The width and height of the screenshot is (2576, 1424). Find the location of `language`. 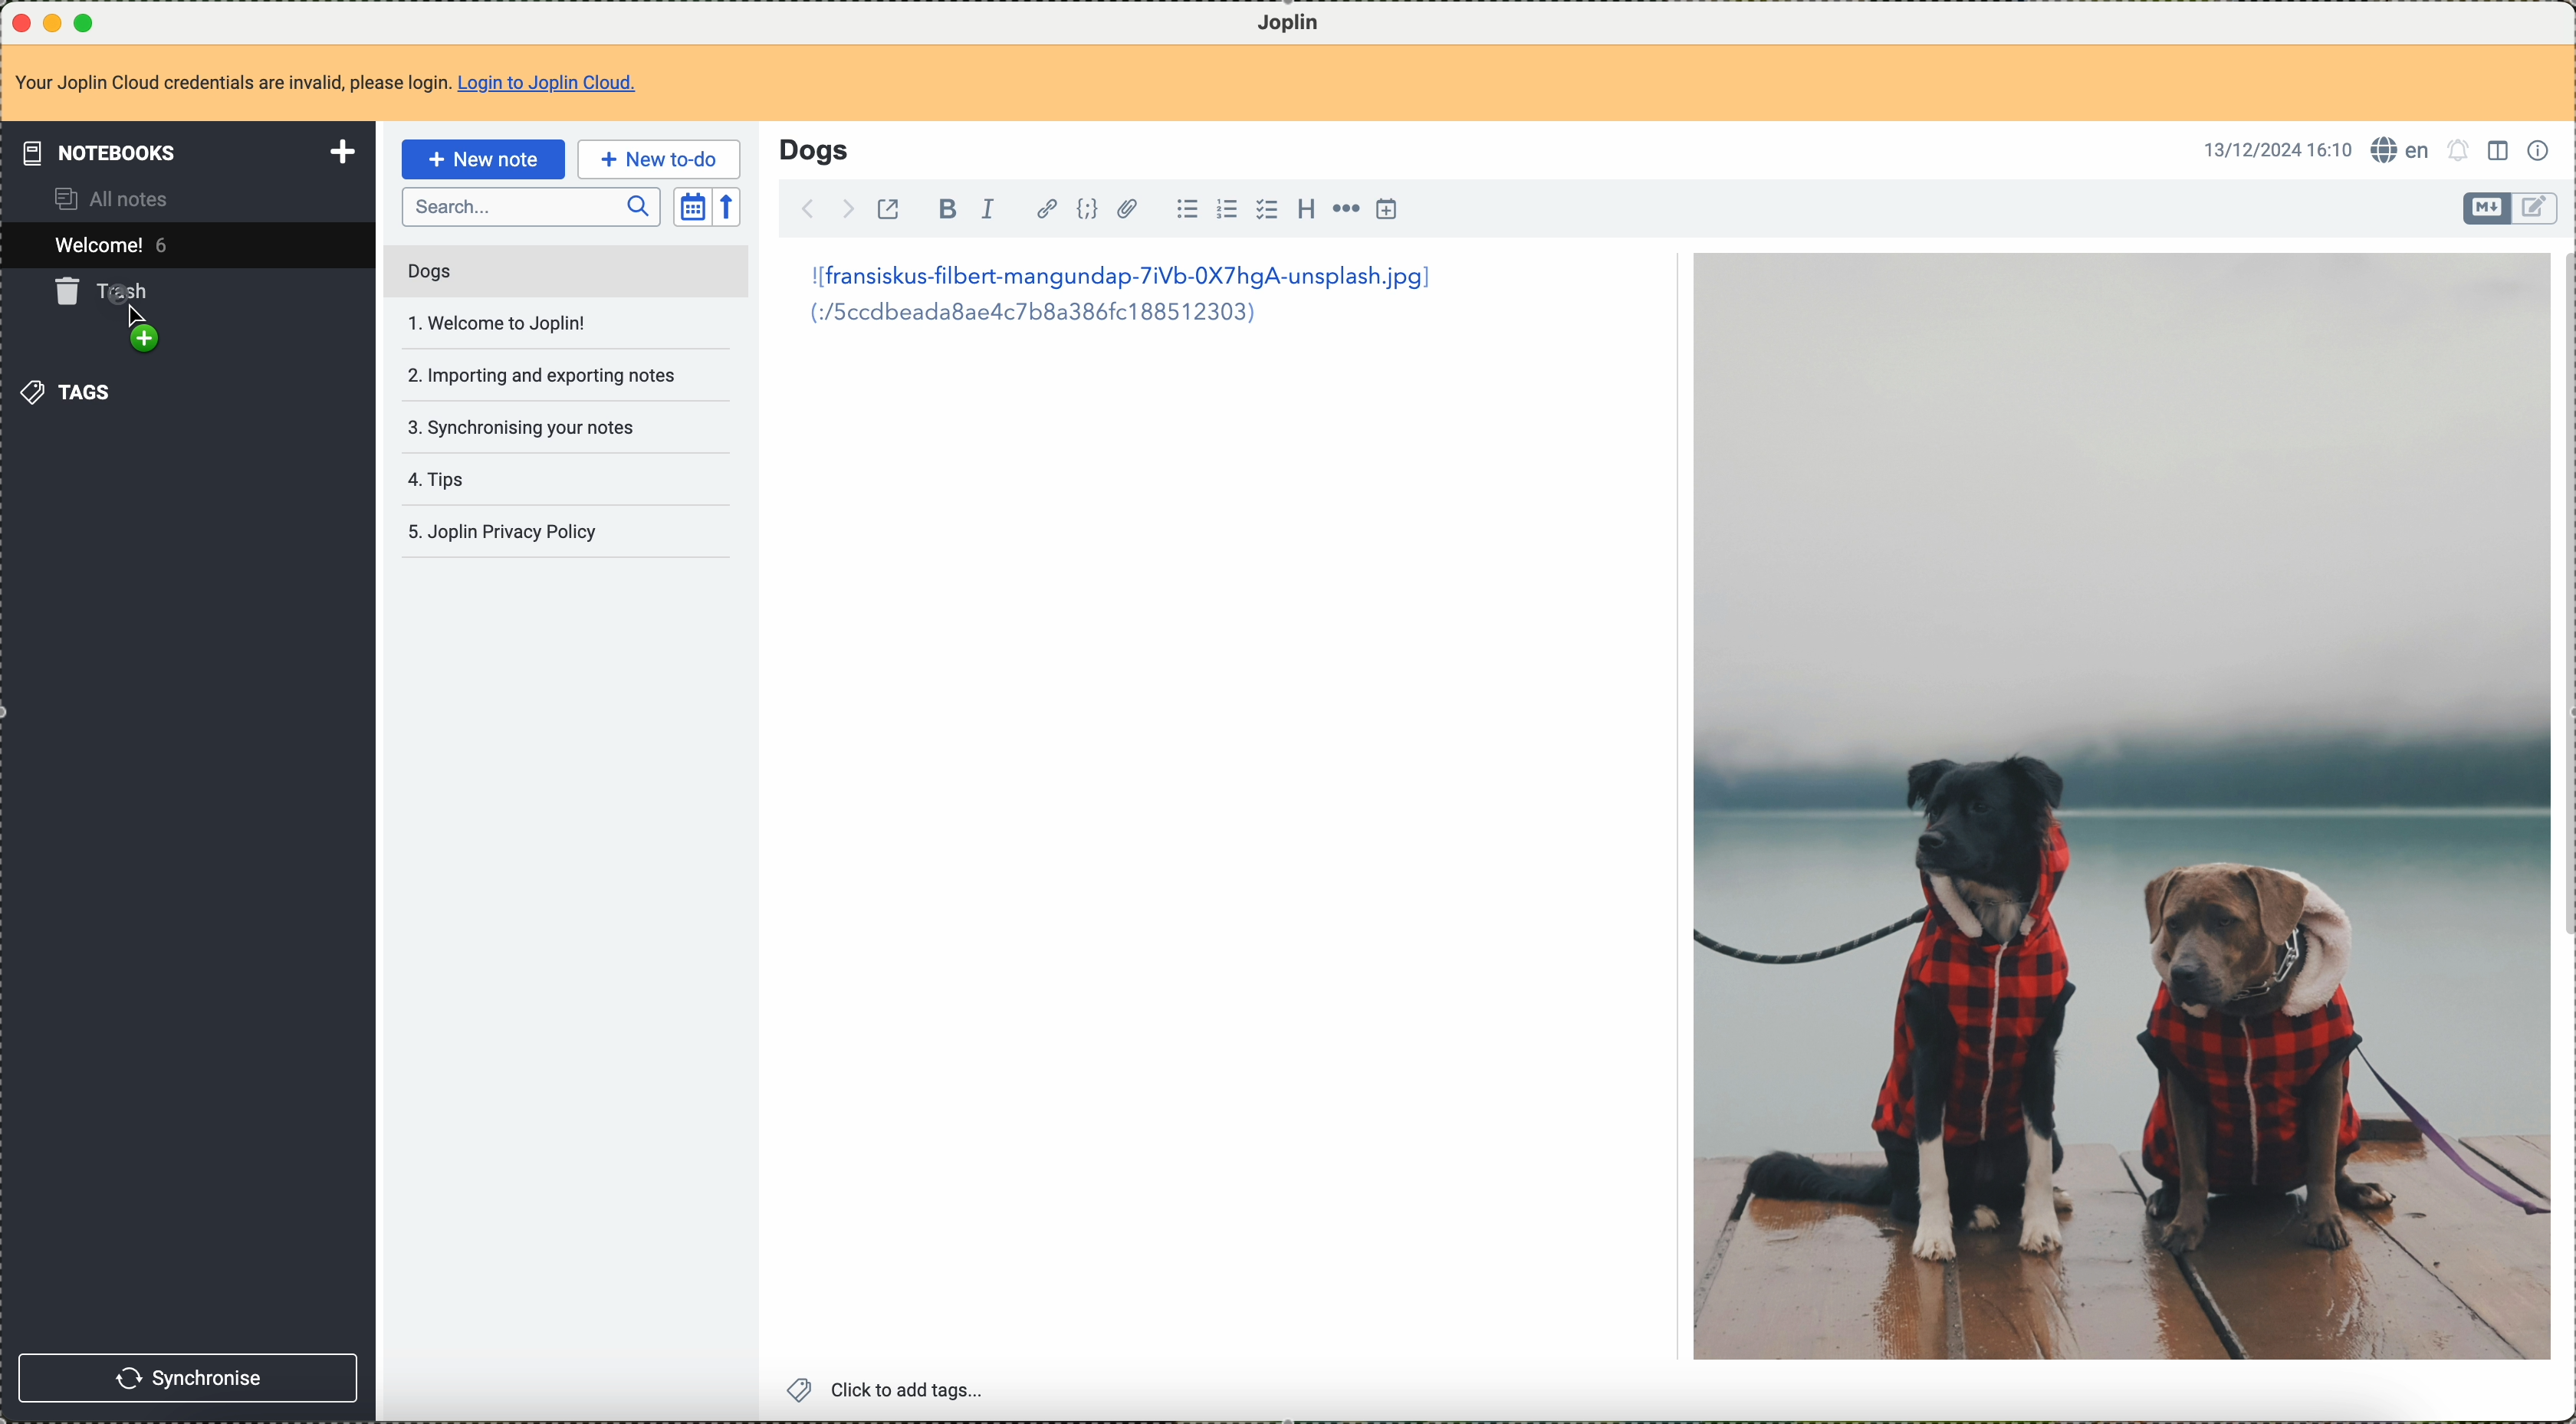

language is located at coordinates (2402, 150).